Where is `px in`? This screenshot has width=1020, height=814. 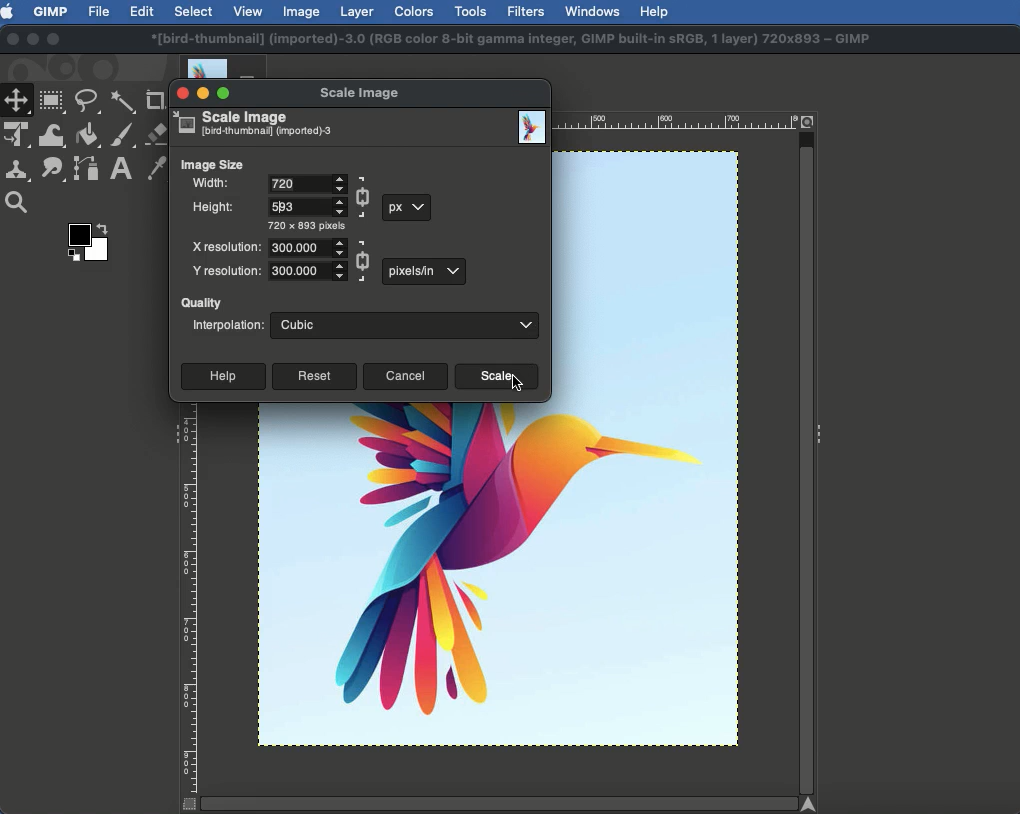 px in is located at coordinates (422, 272).